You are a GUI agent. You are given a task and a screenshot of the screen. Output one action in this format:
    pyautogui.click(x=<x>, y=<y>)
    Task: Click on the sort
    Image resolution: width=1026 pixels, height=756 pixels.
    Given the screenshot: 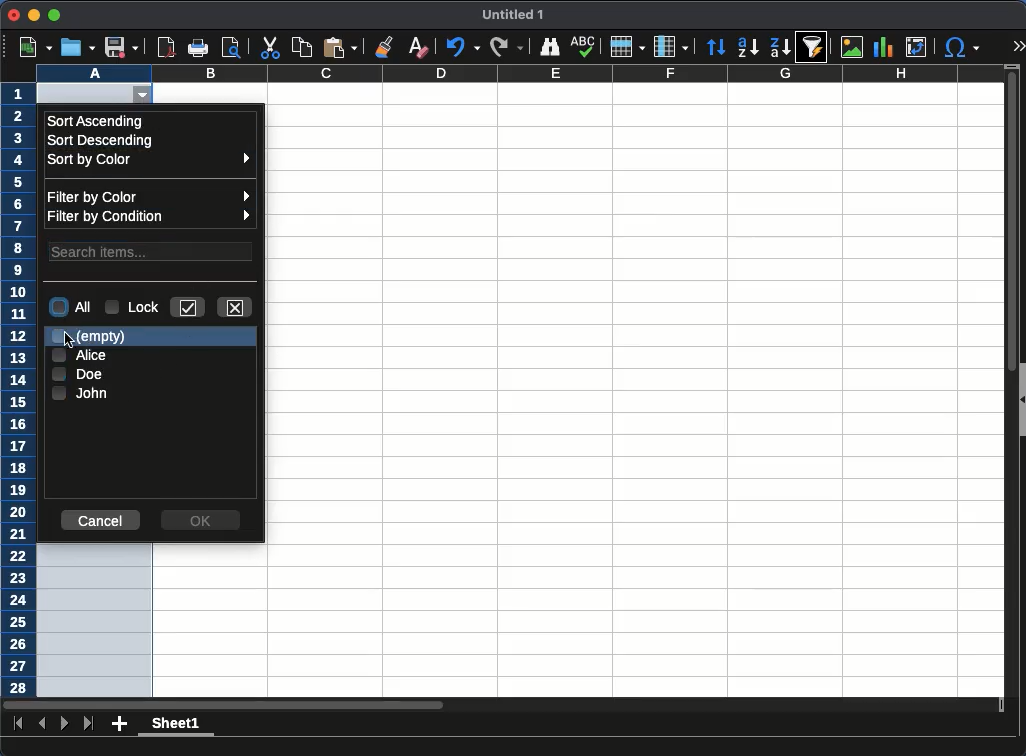 What is the action you would take?
    pyautogui.click(x=718, y=47)
    